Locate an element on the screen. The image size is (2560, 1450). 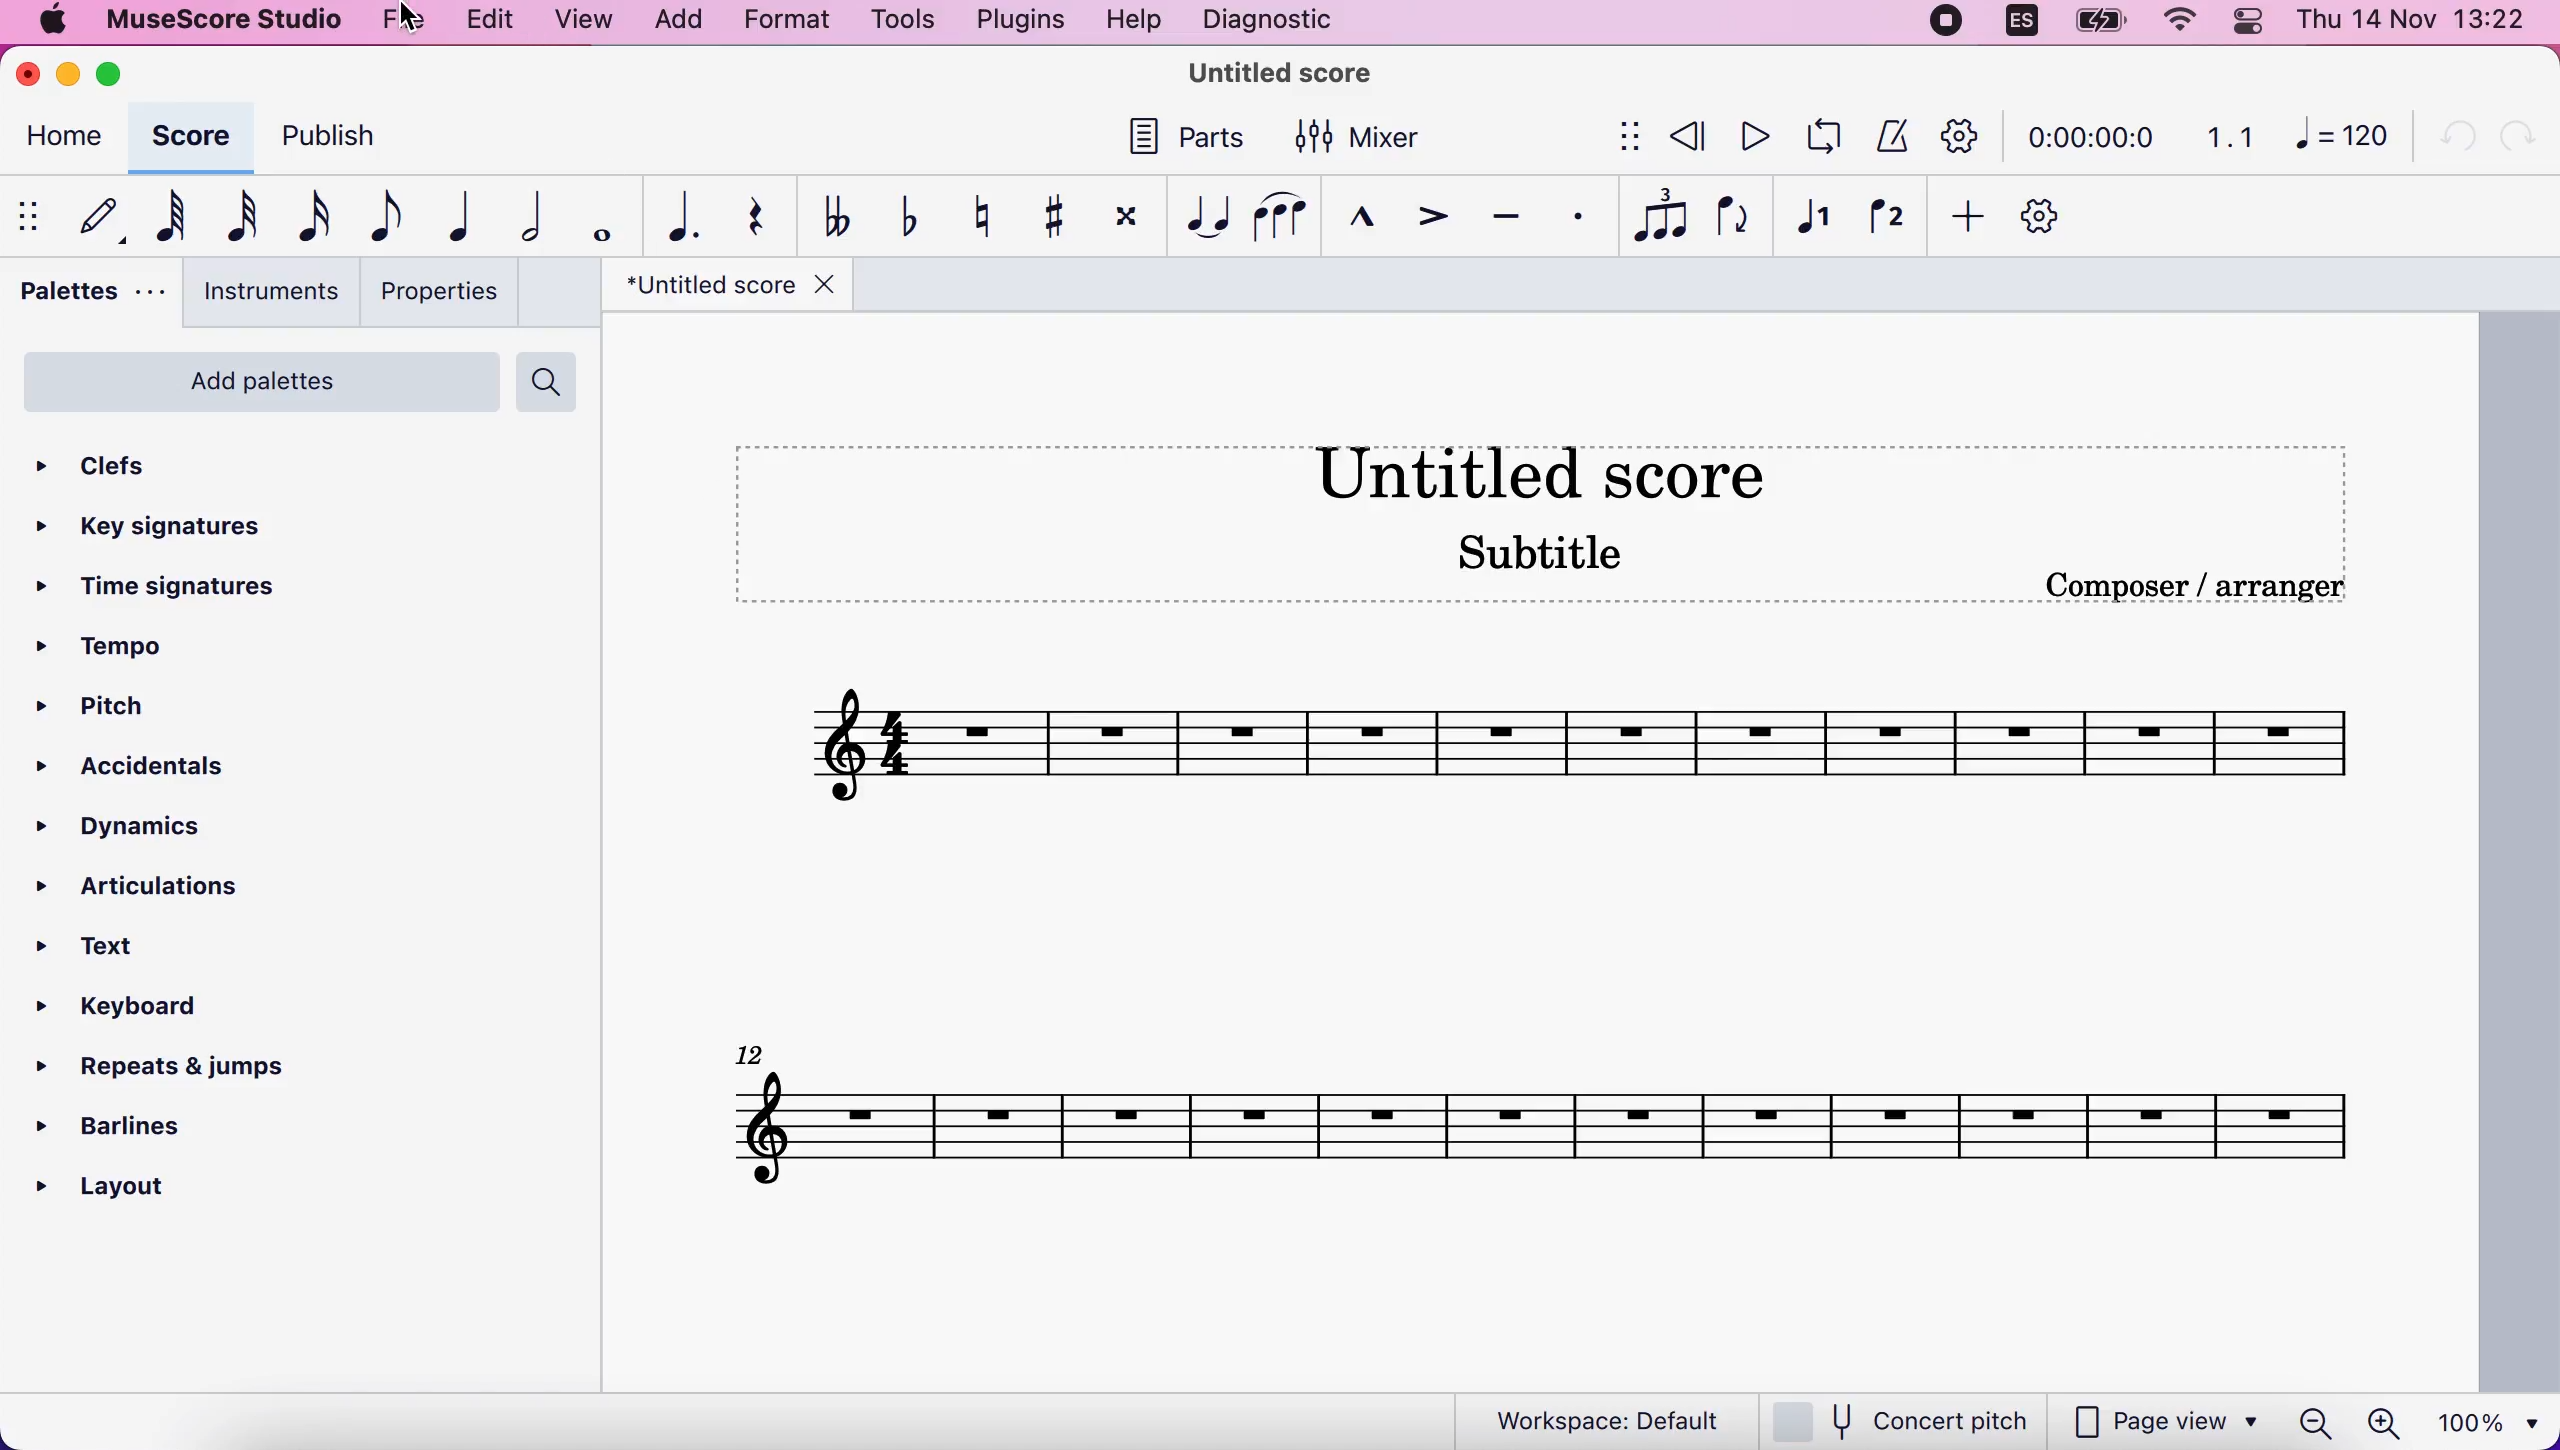
language is located at coordinates (2013, 22).